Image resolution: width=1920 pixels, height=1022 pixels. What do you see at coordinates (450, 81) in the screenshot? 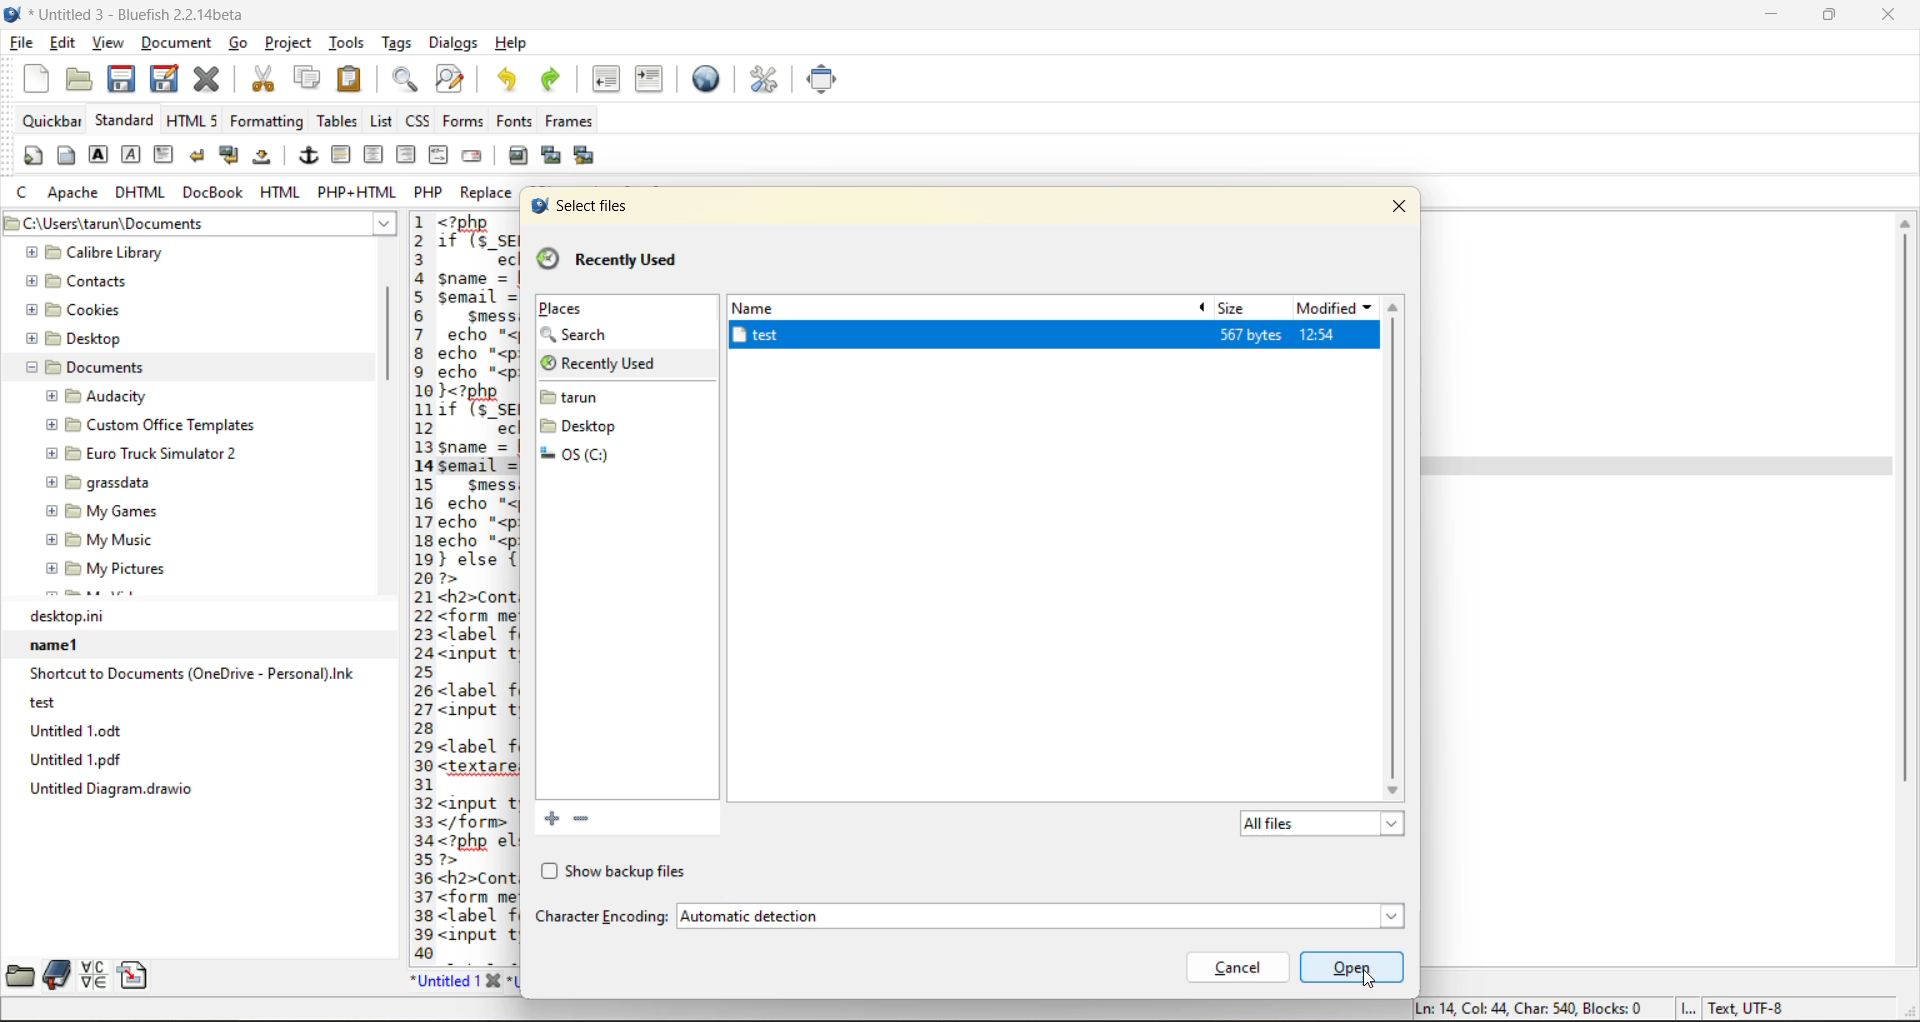
I see `find and replace` at bounding box center [450, 81].